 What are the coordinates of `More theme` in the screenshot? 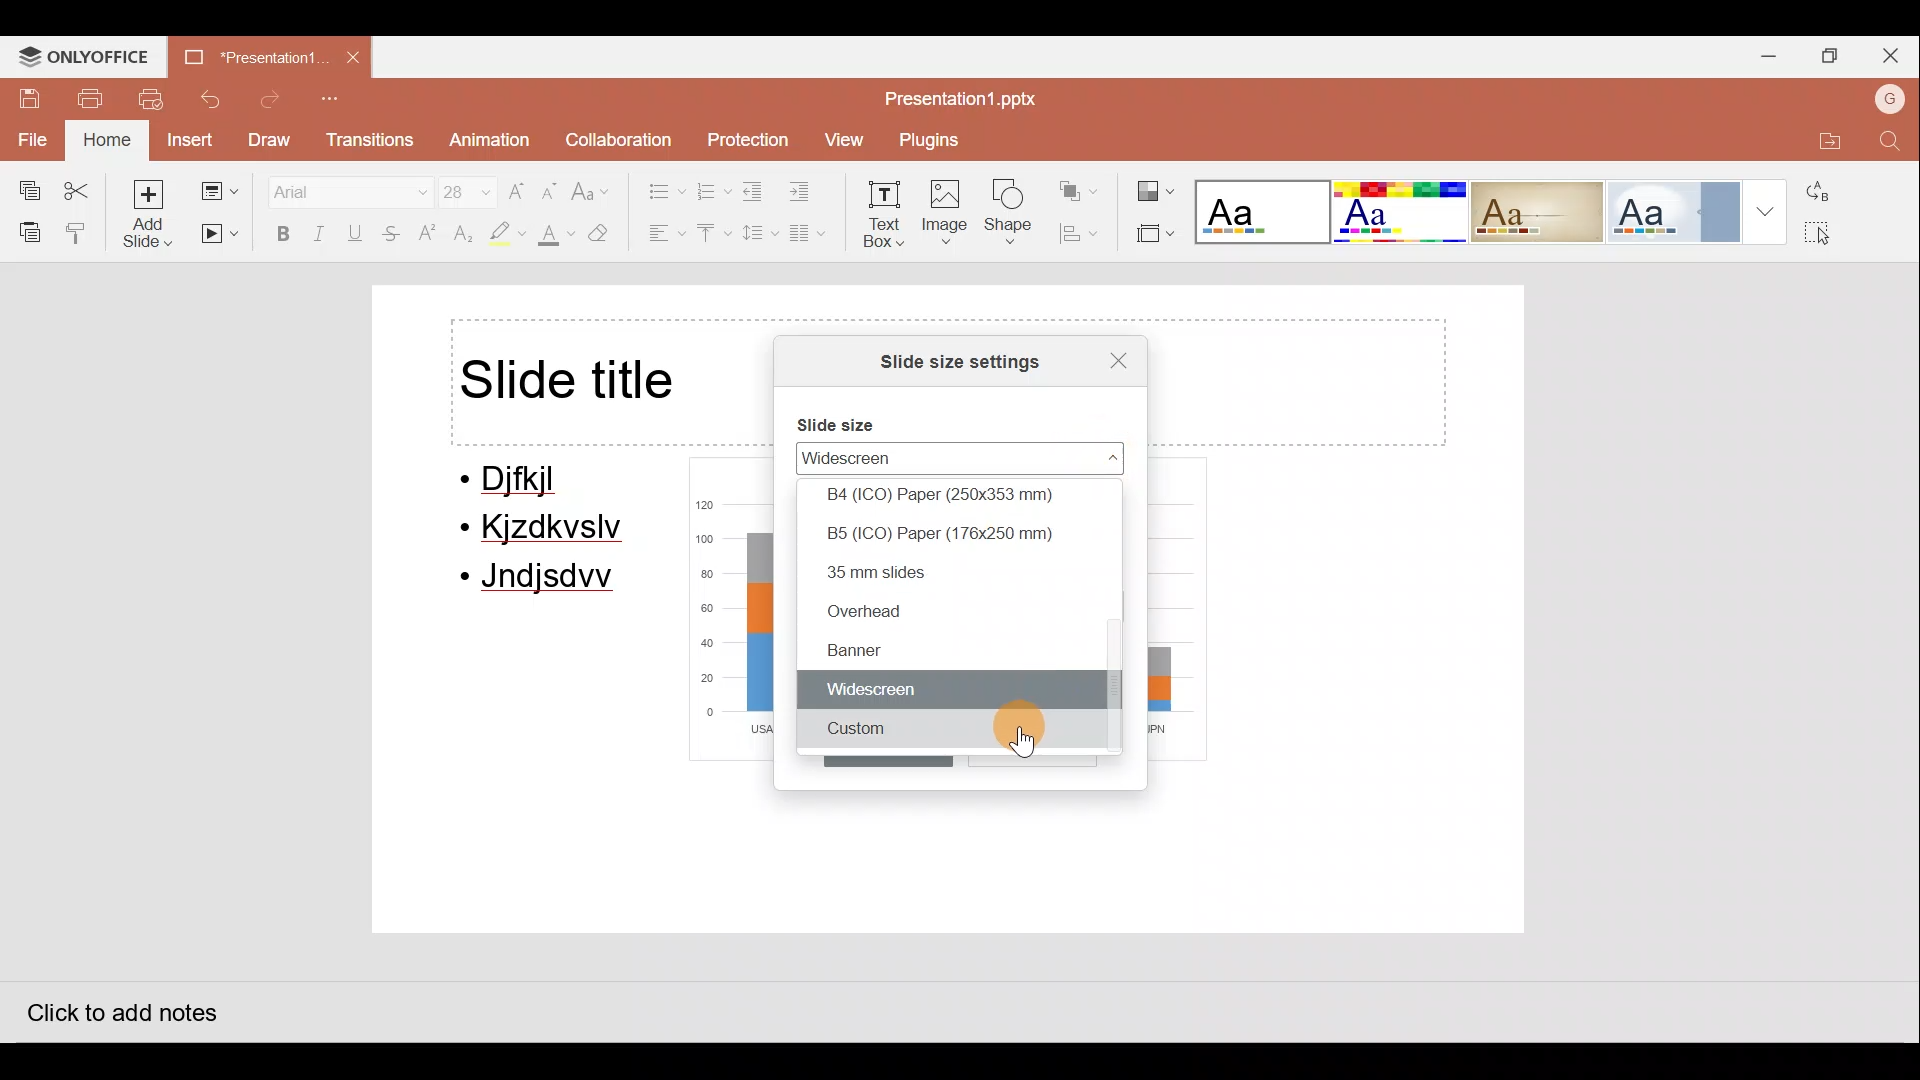 It's located at (1770, 209).